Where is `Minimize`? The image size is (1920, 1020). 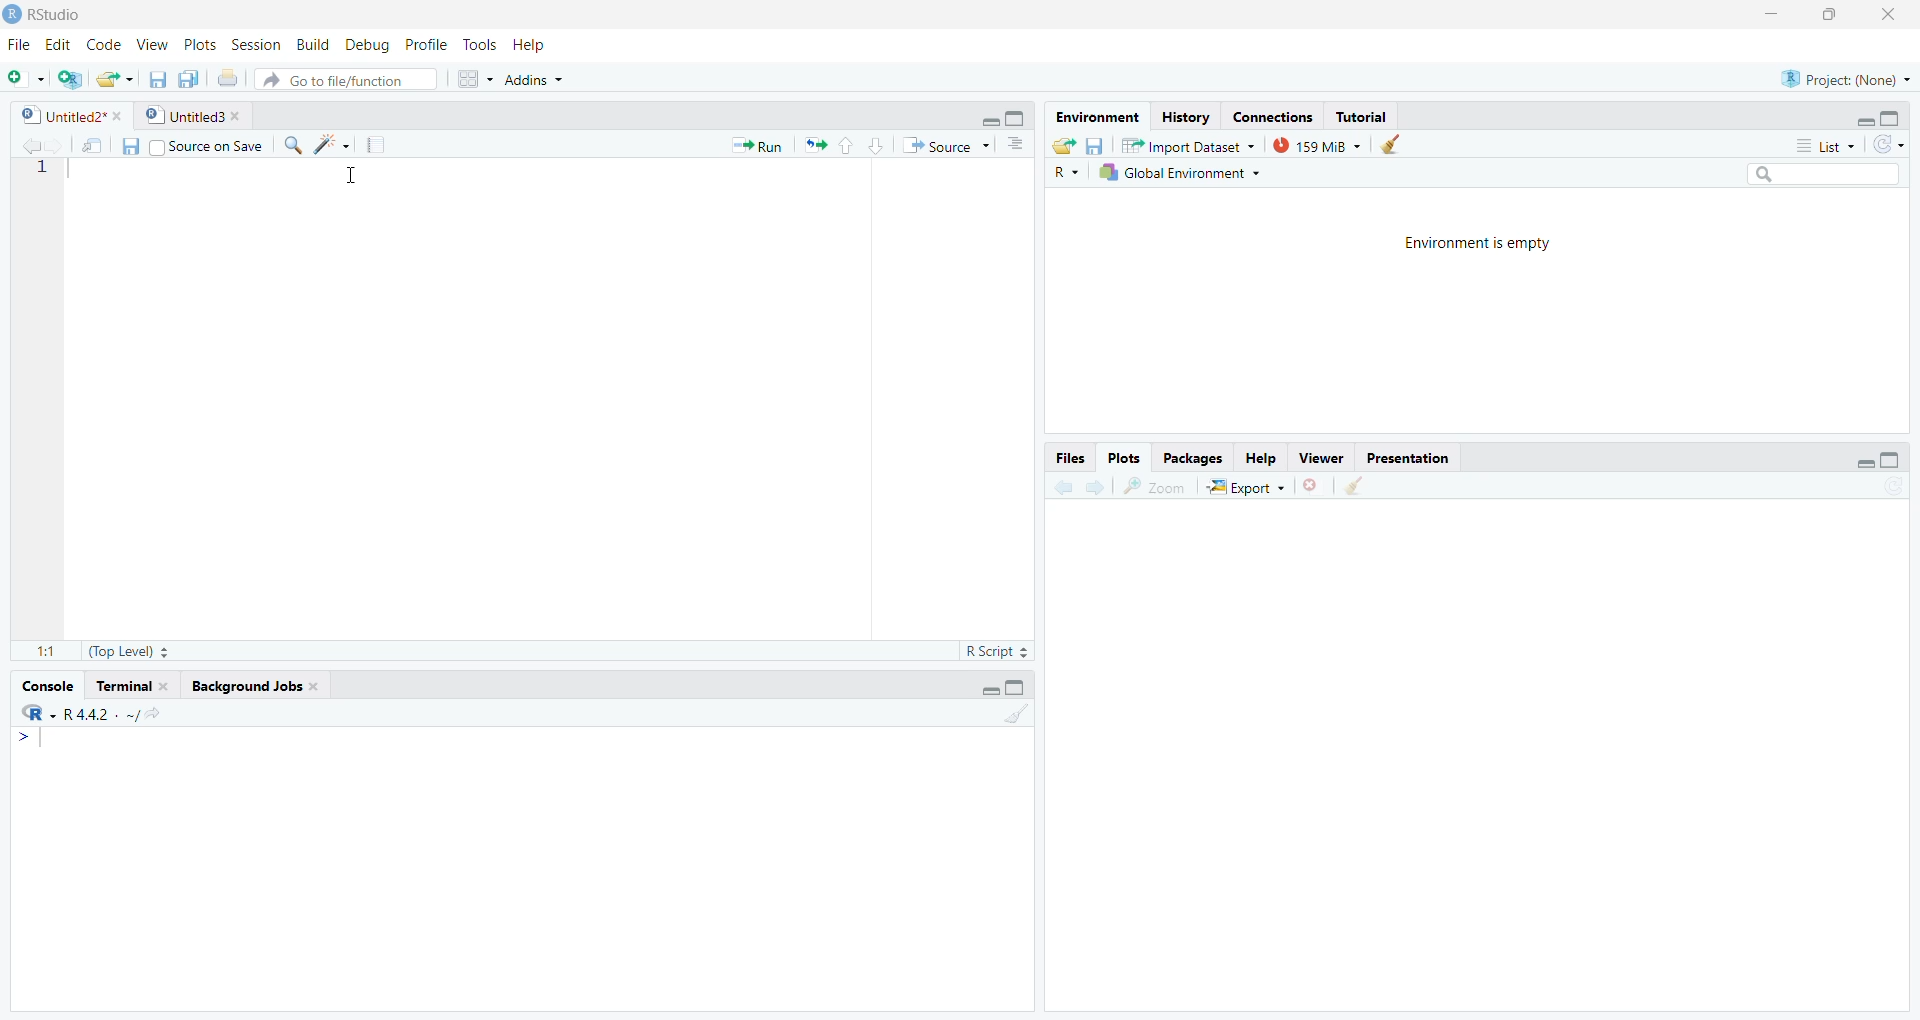 Minimize is located at coordinates (986, 689).